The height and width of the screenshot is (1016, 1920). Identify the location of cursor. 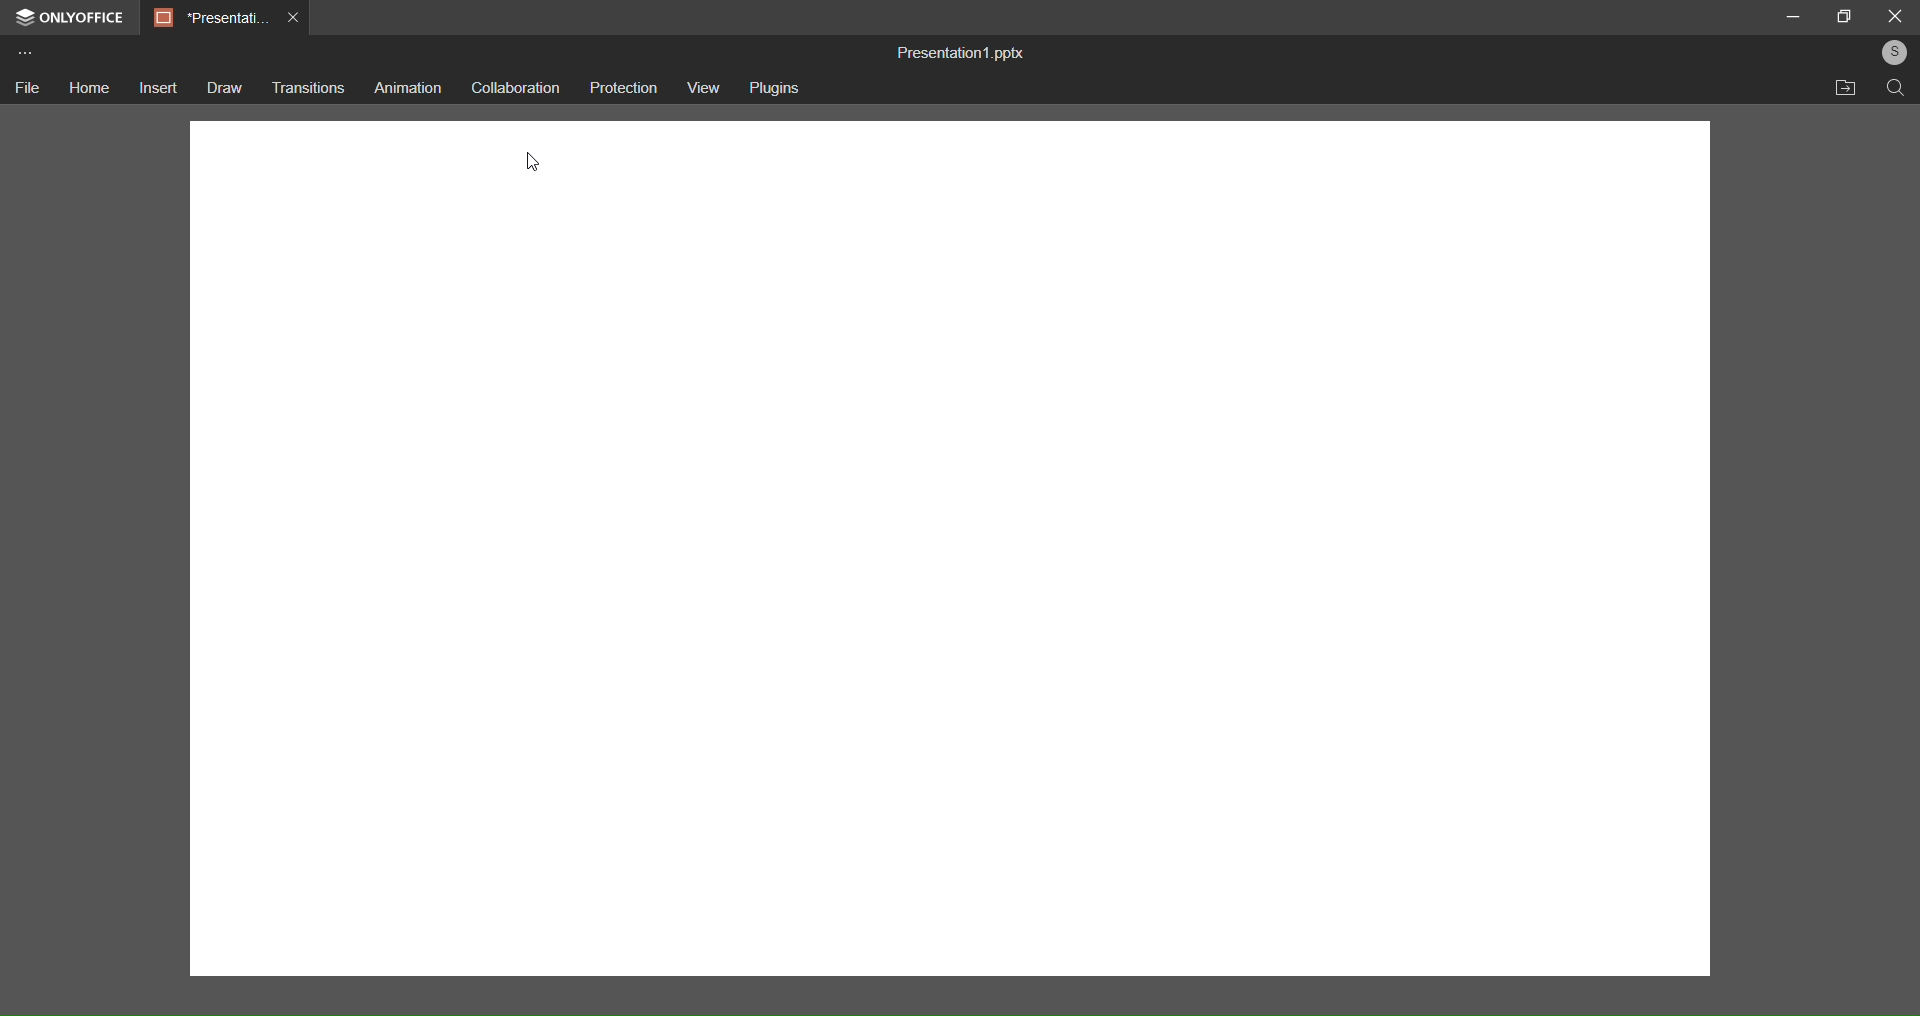
(538, 161).